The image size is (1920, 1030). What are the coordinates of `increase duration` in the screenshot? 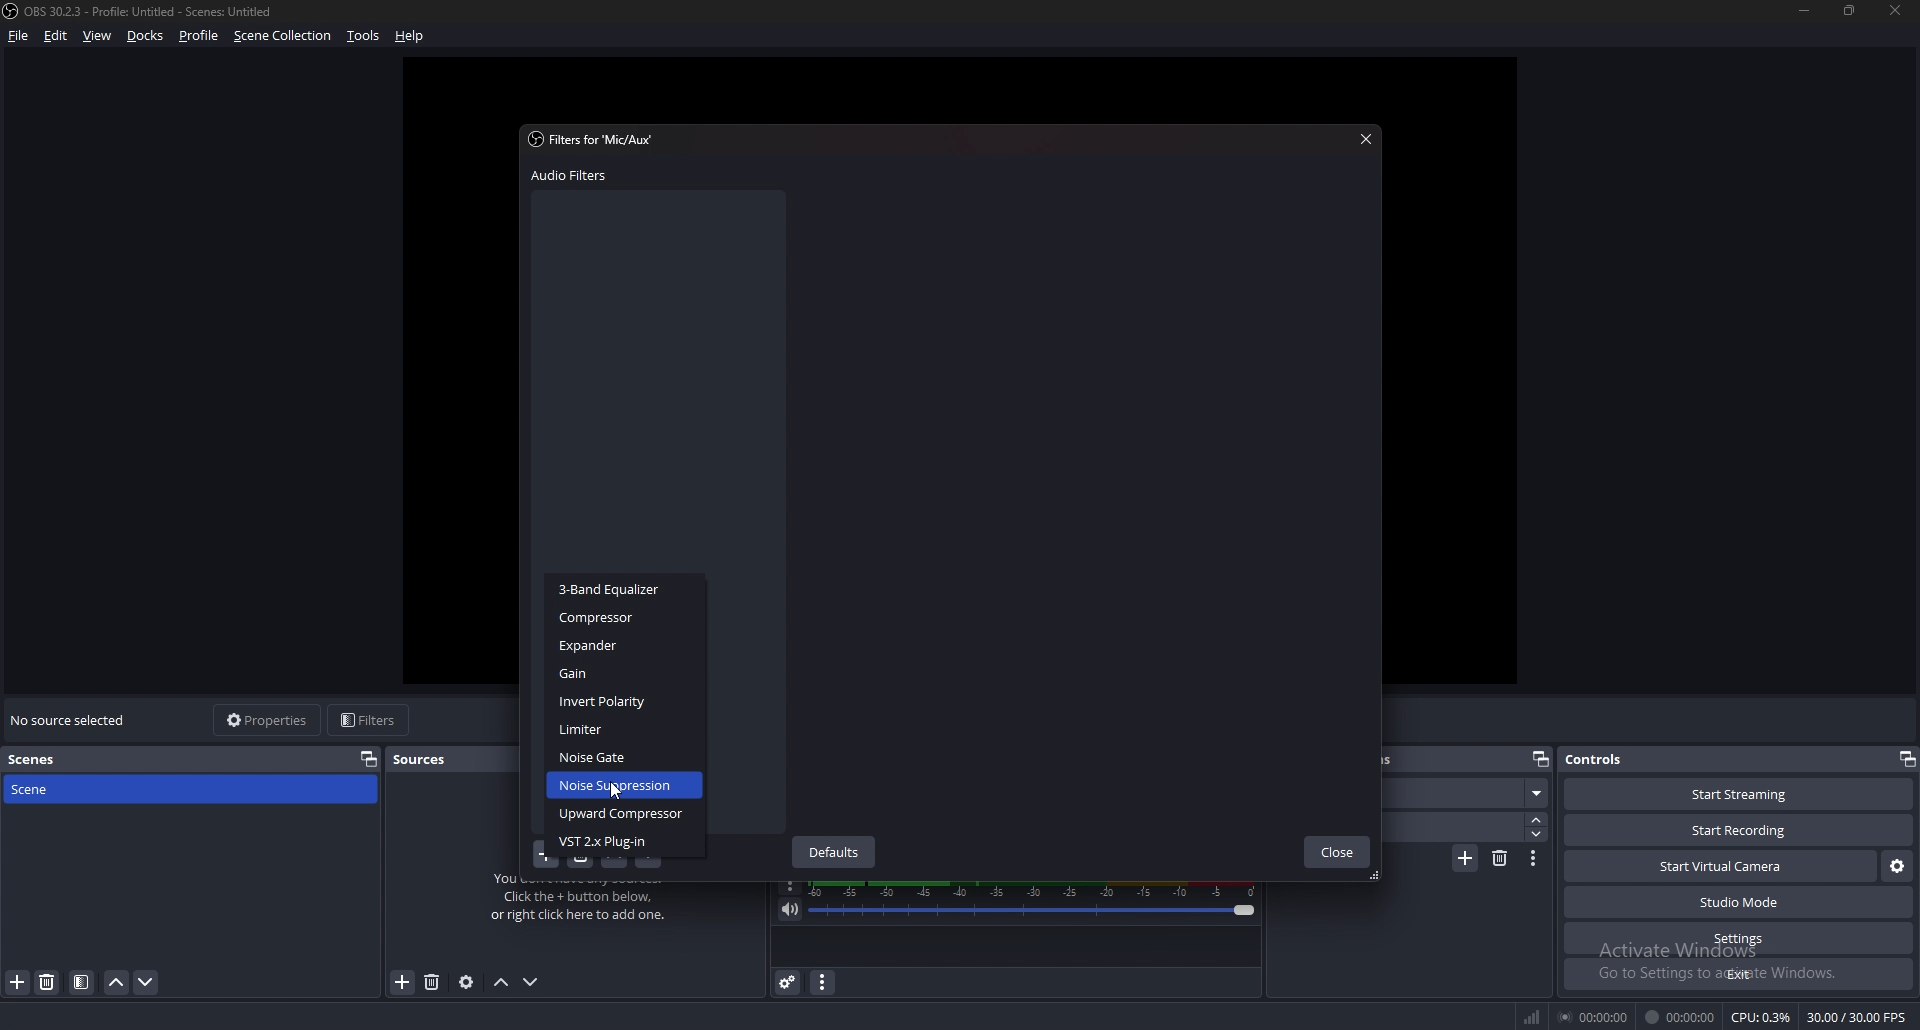 It's located at (1536, 819).